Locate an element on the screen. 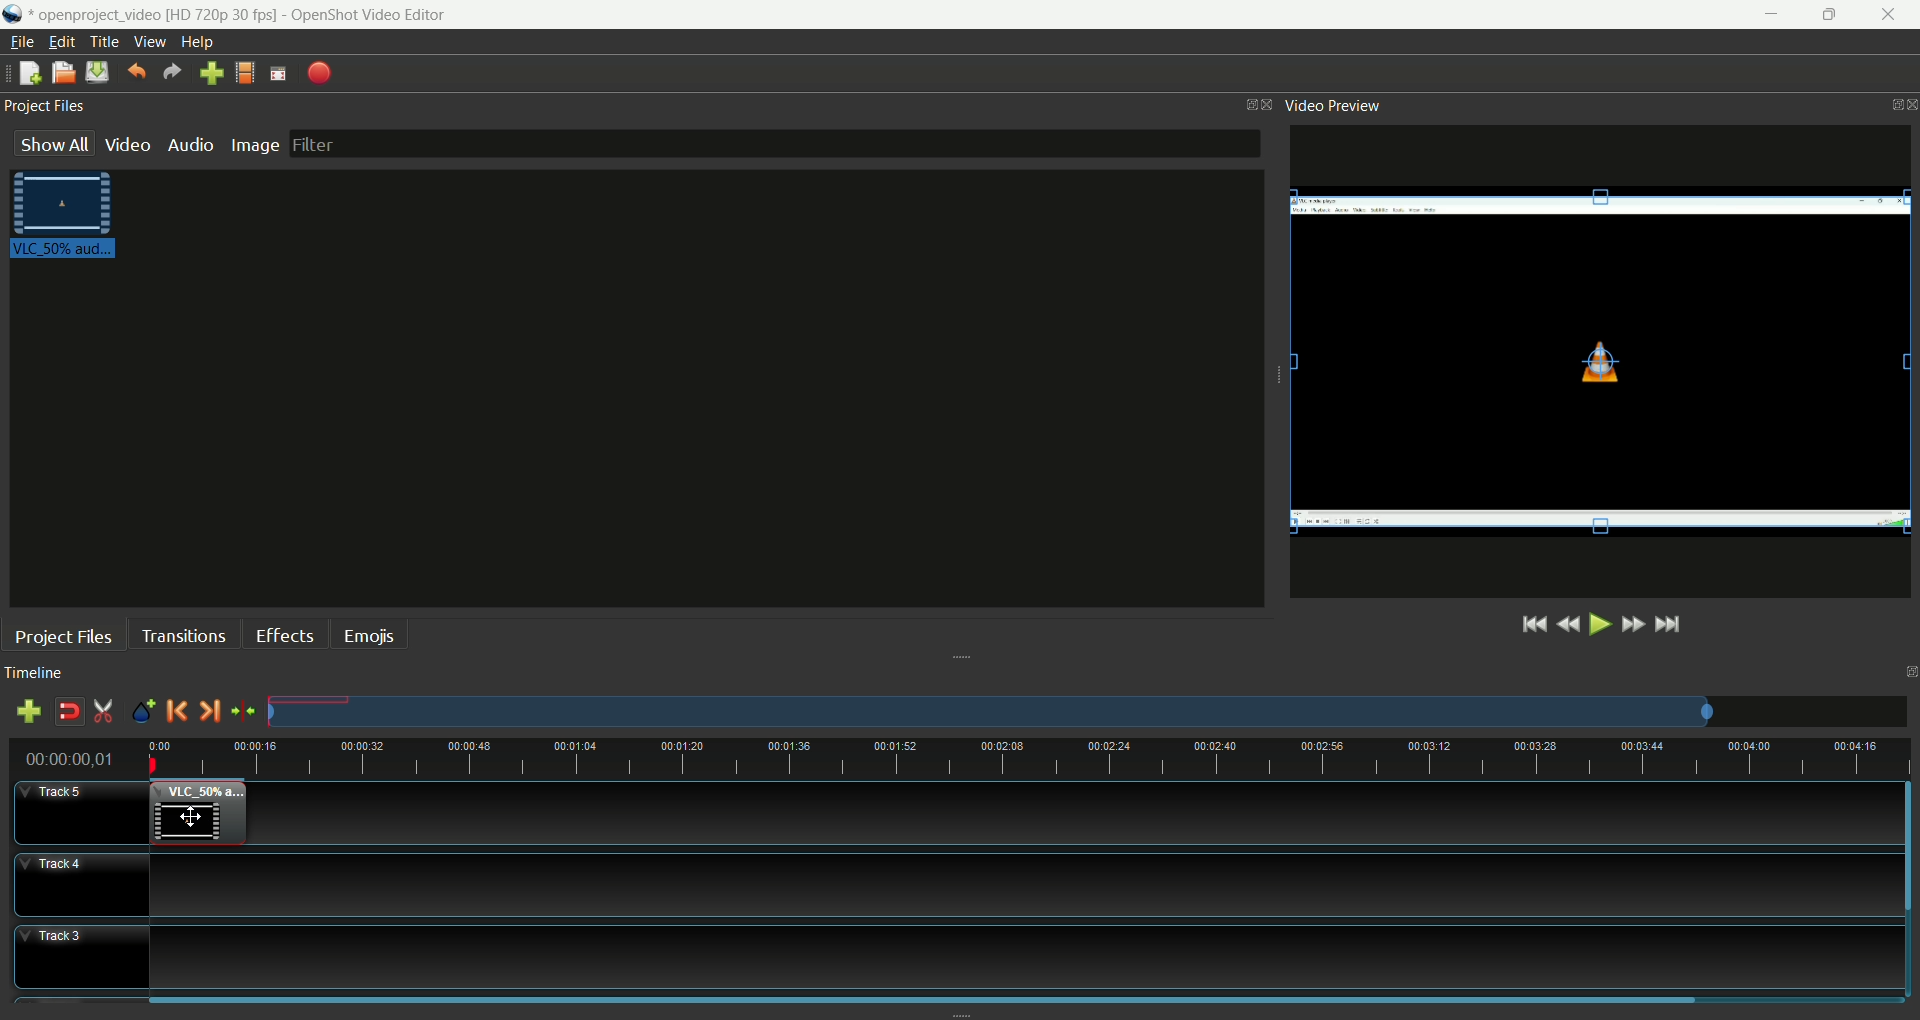  add track is located at coordinates (29, 711).